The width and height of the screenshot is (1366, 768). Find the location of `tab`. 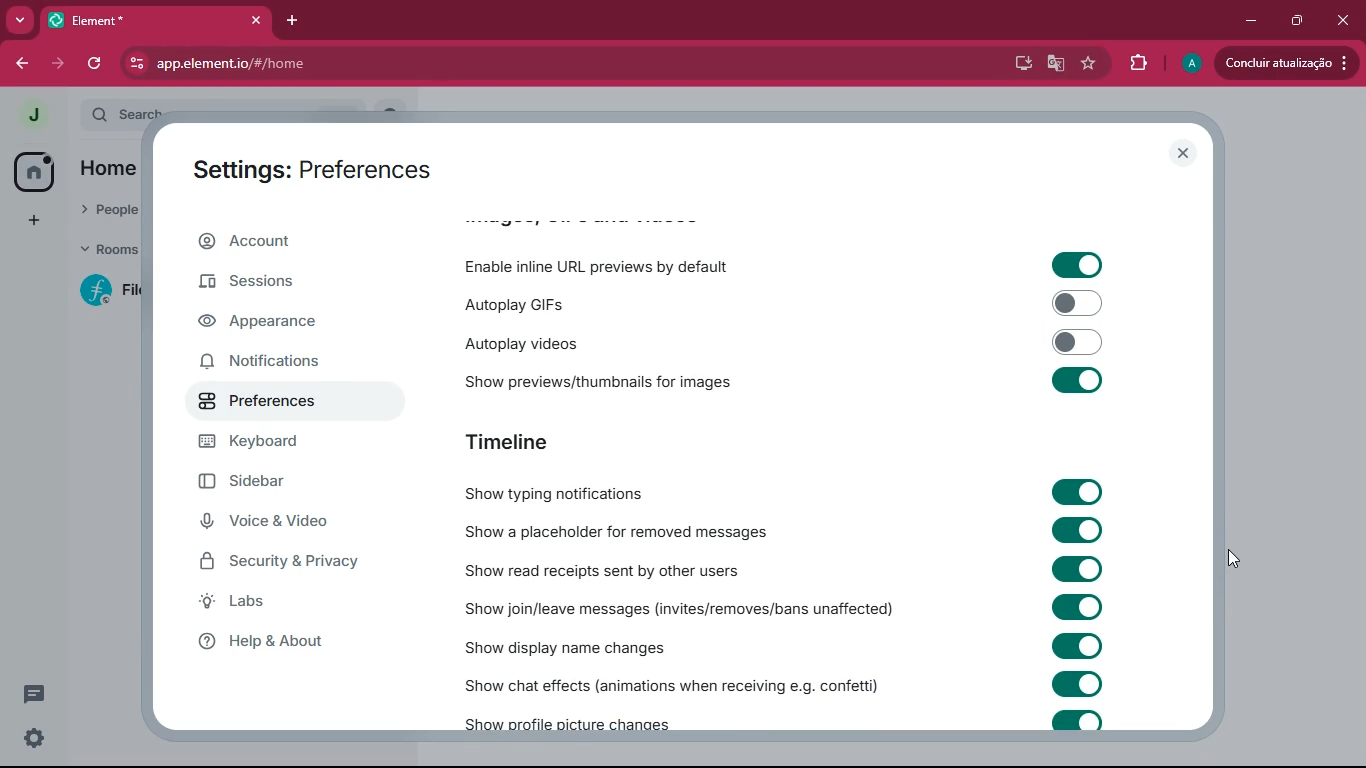

tab is located at coordinates (99, 20).